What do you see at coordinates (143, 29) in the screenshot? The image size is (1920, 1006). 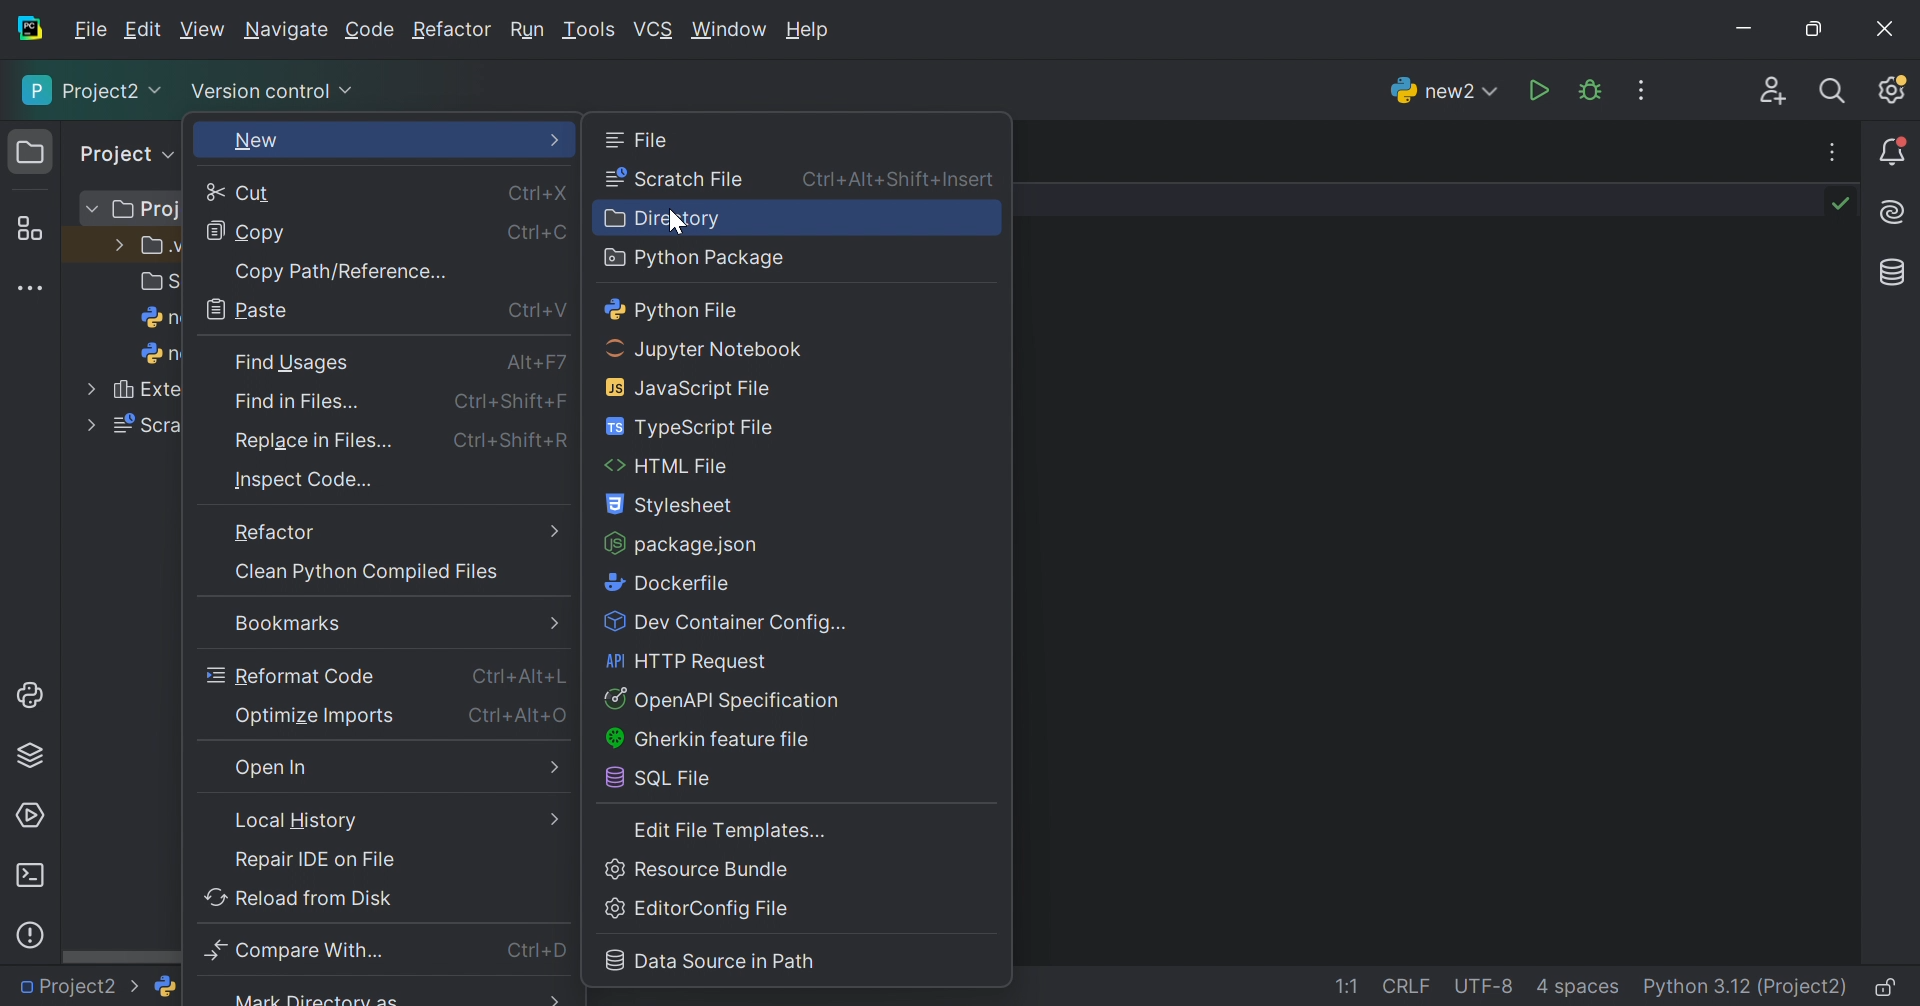 I see `Edit` at bounding box center [143, 29].